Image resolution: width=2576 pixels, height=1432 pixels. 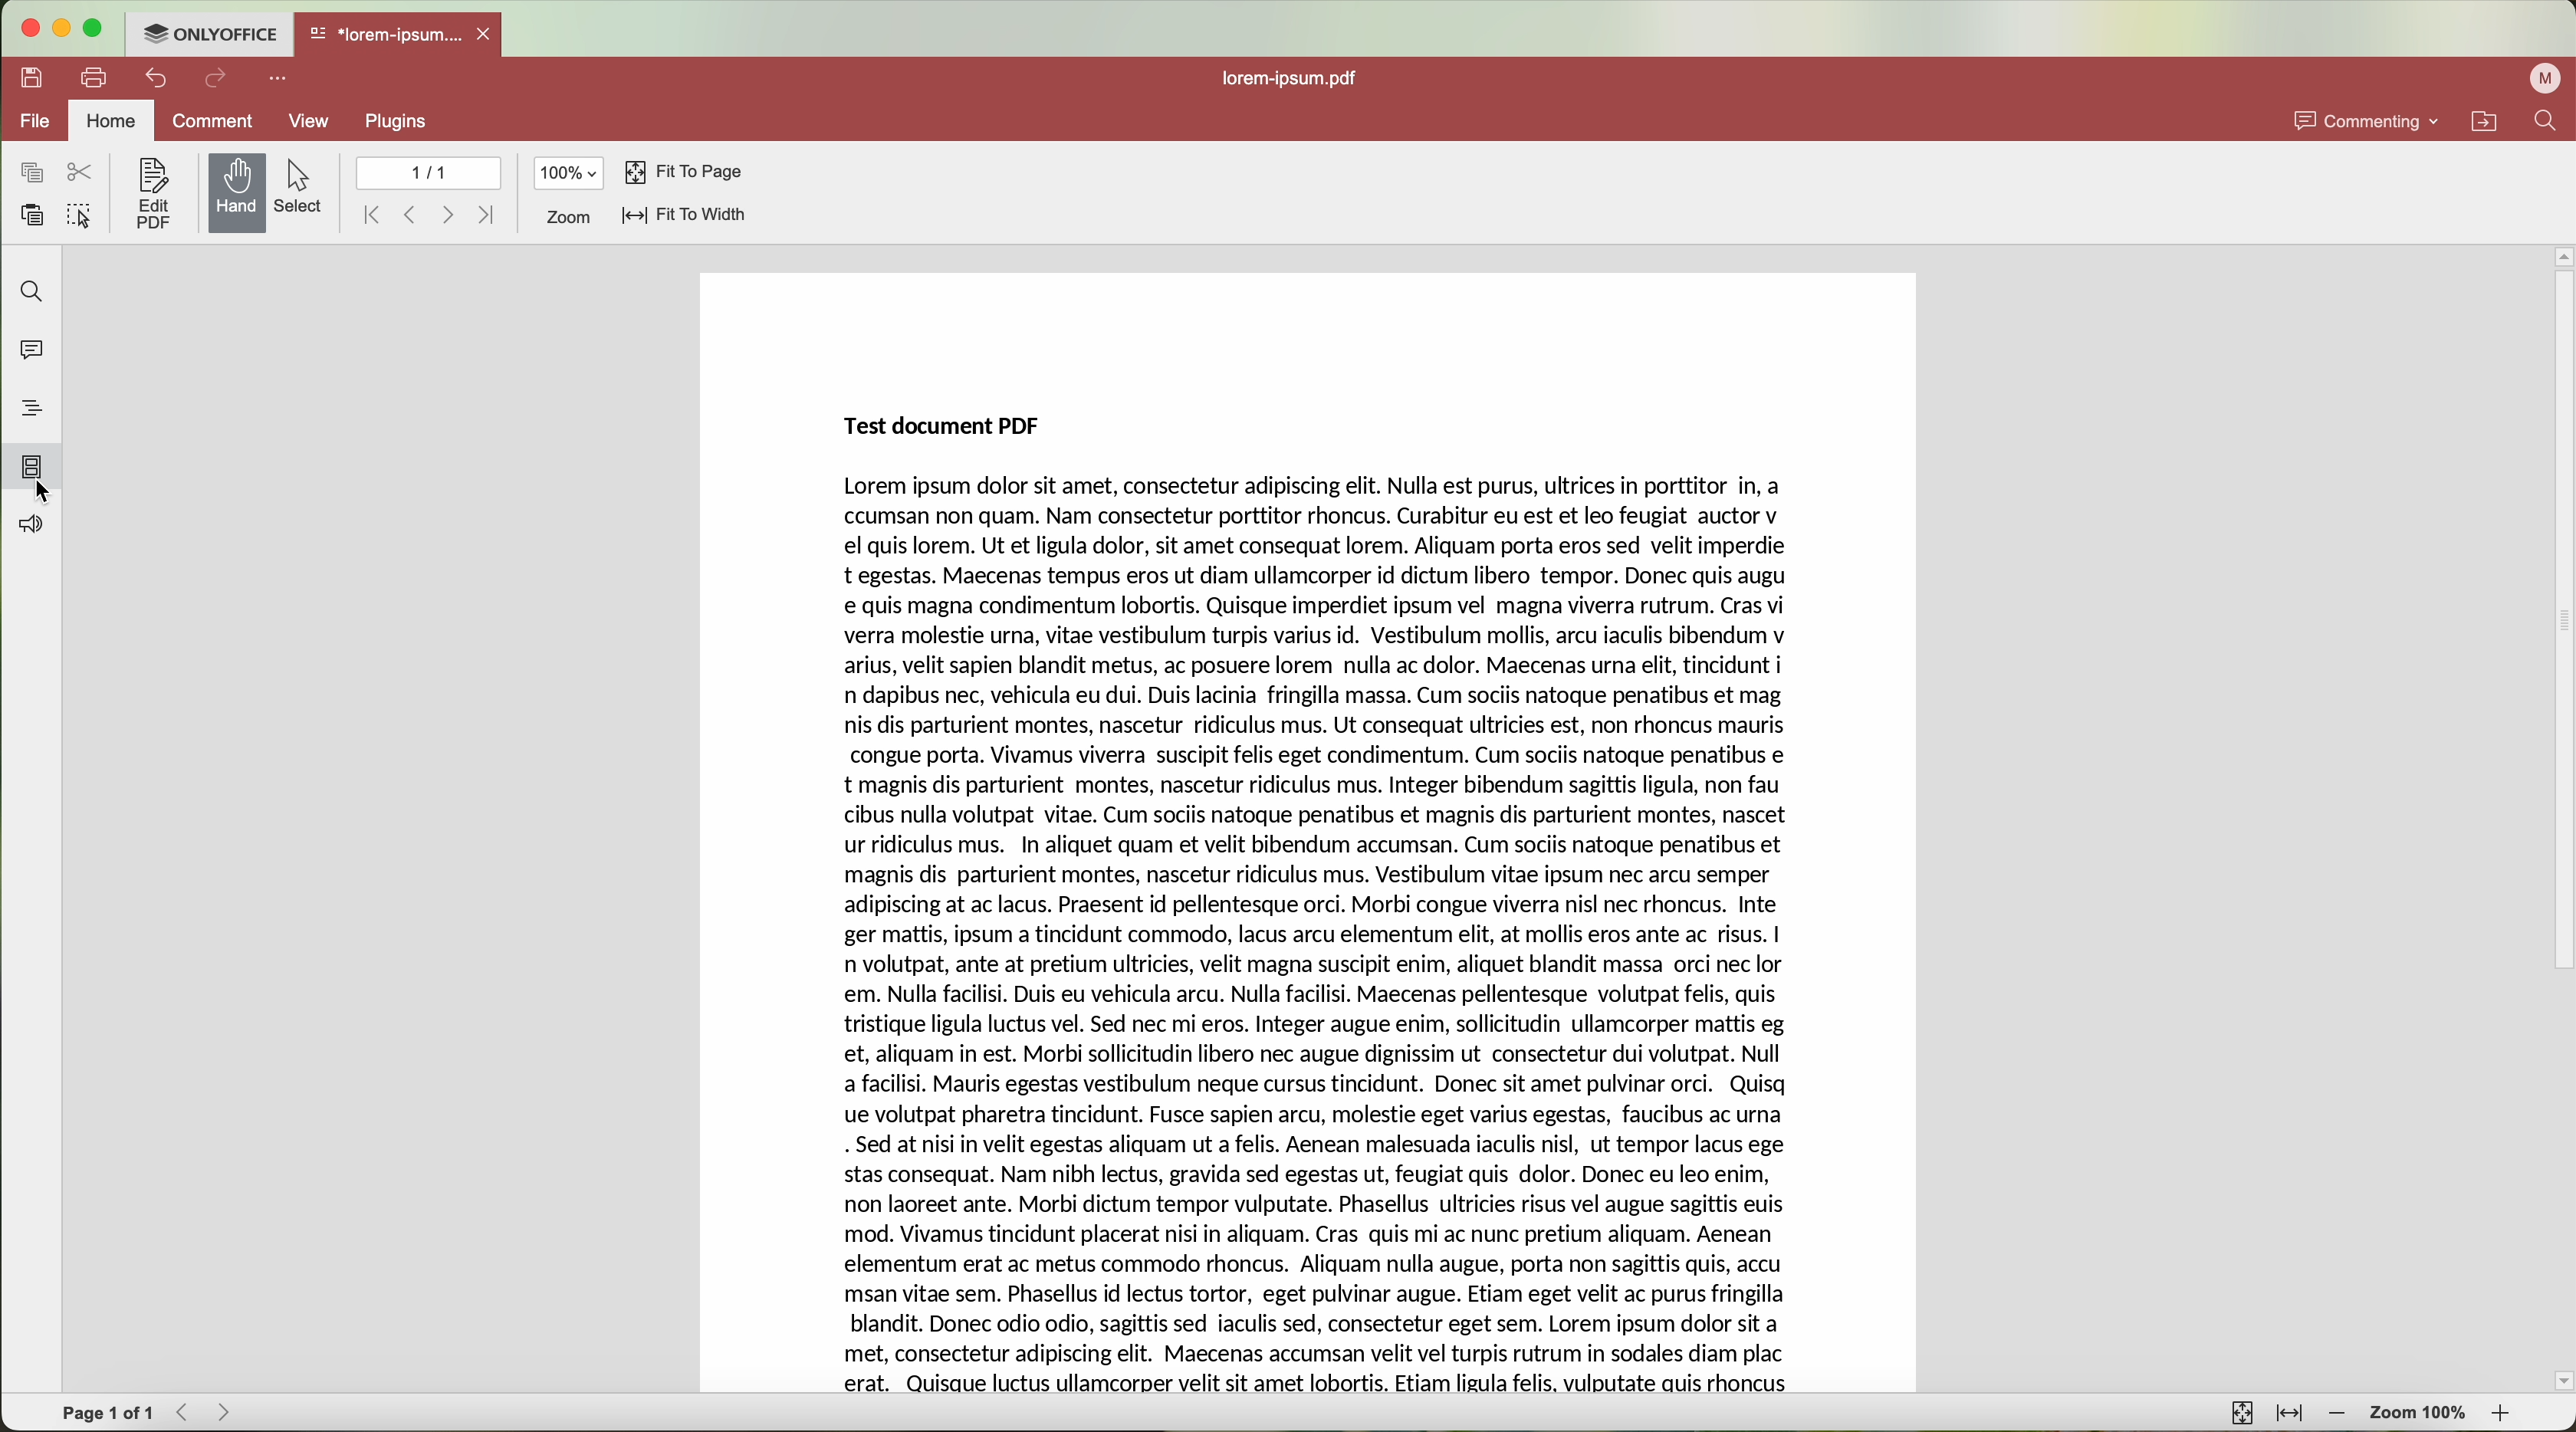 I want to click on redo, so click(x=217, y=81).